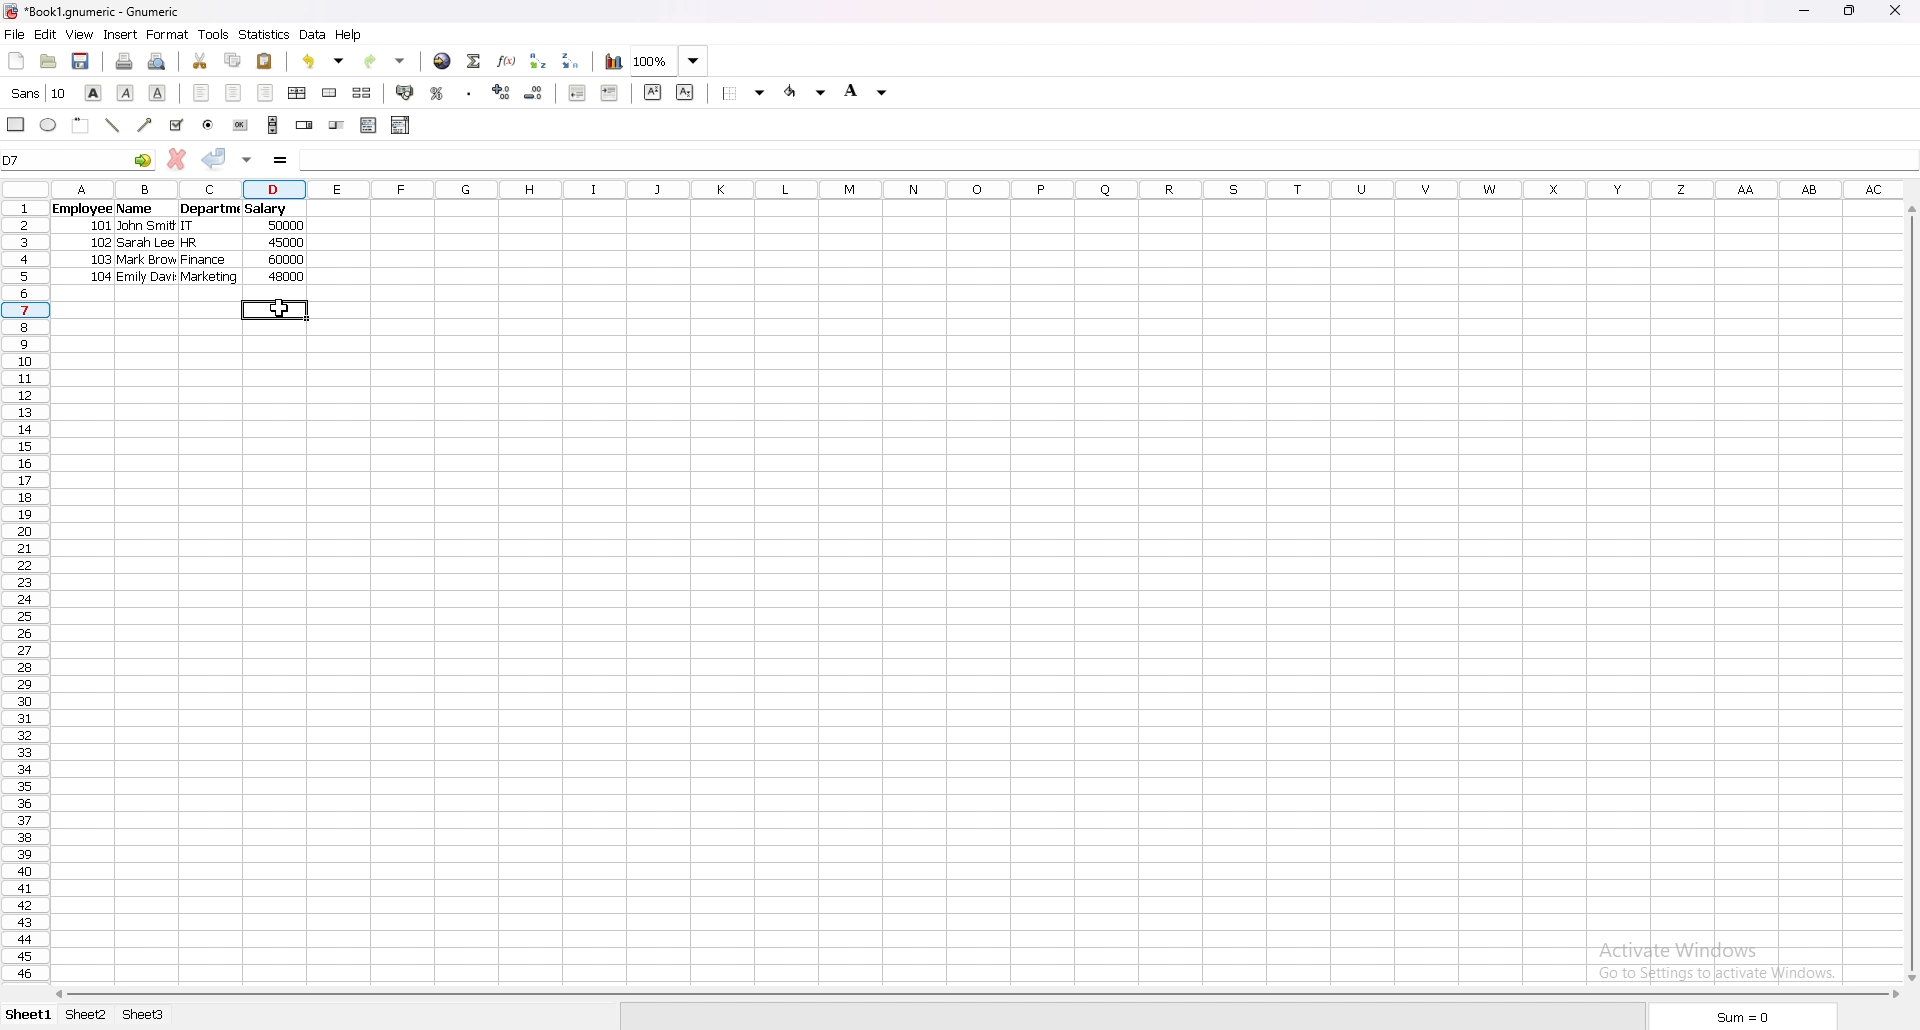 This screenshot has width=1920, height=1030. What do you see at coordinates (47, 124) in the screenshot?
I see `ellipse` at bounding box center [47, 124].